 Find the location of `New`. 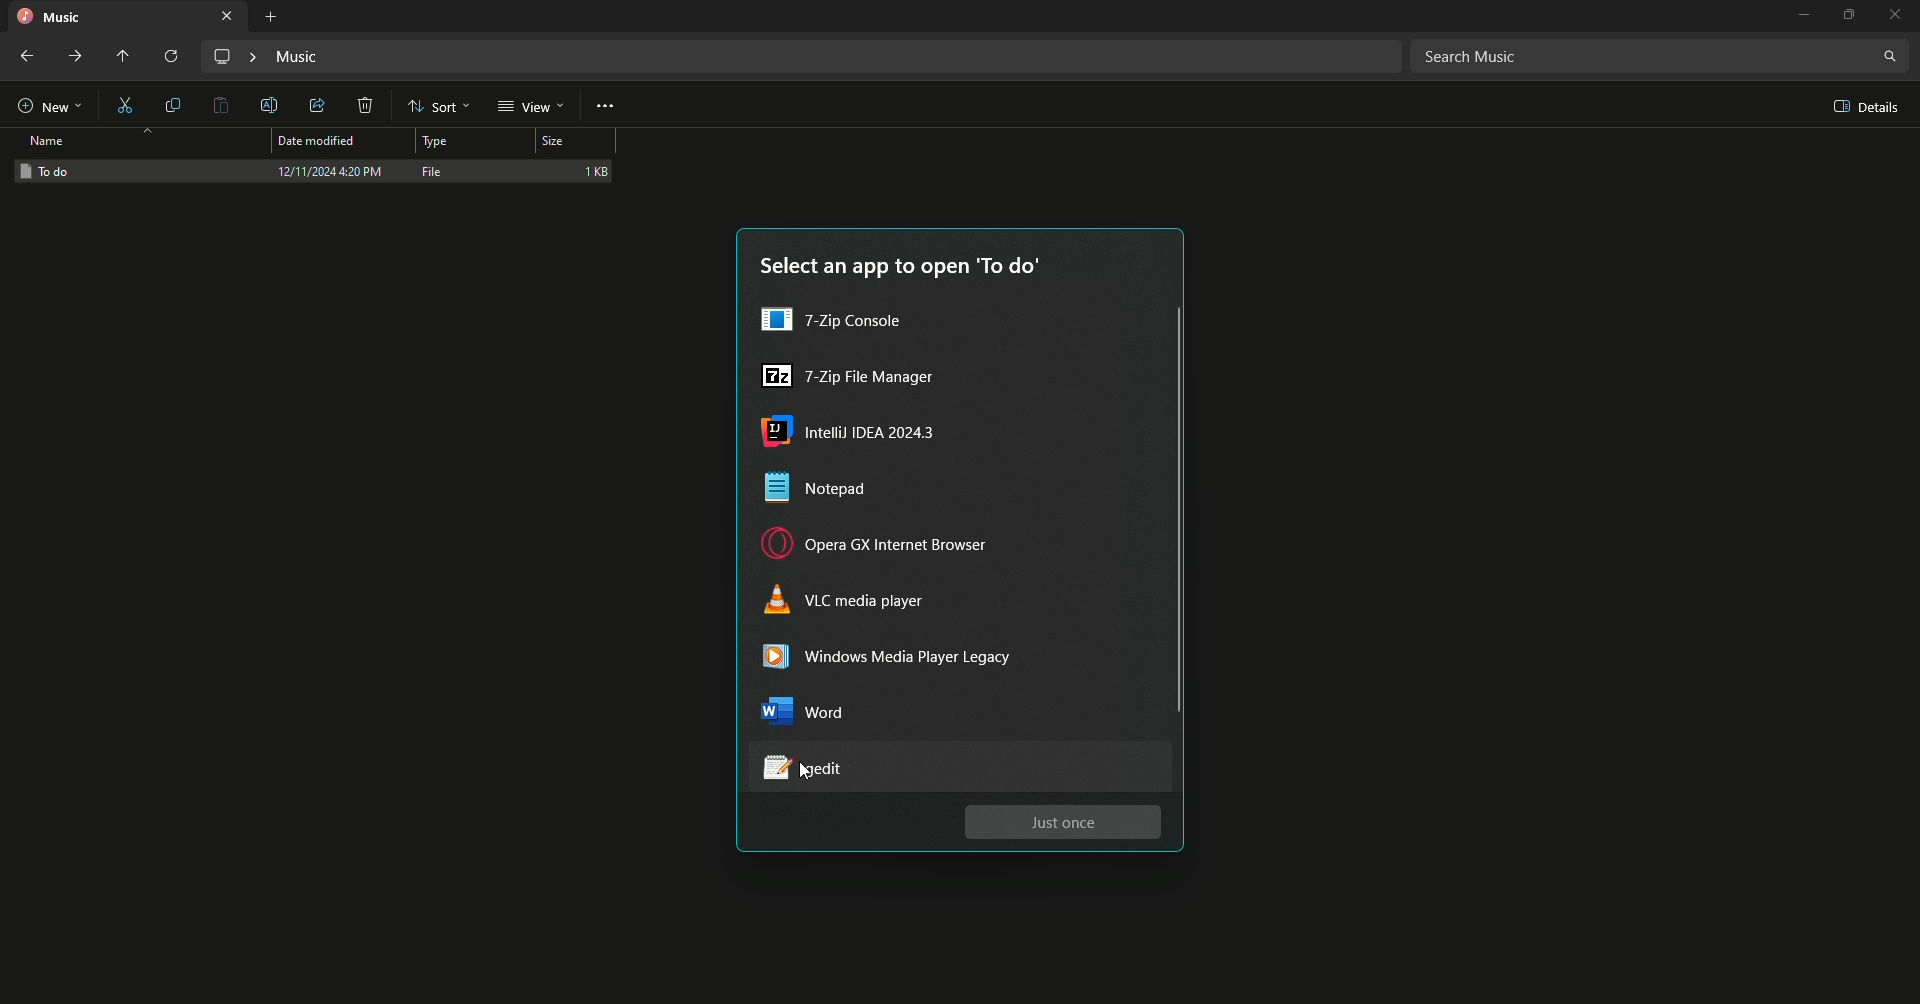

New is located at coordinates (50, 105).